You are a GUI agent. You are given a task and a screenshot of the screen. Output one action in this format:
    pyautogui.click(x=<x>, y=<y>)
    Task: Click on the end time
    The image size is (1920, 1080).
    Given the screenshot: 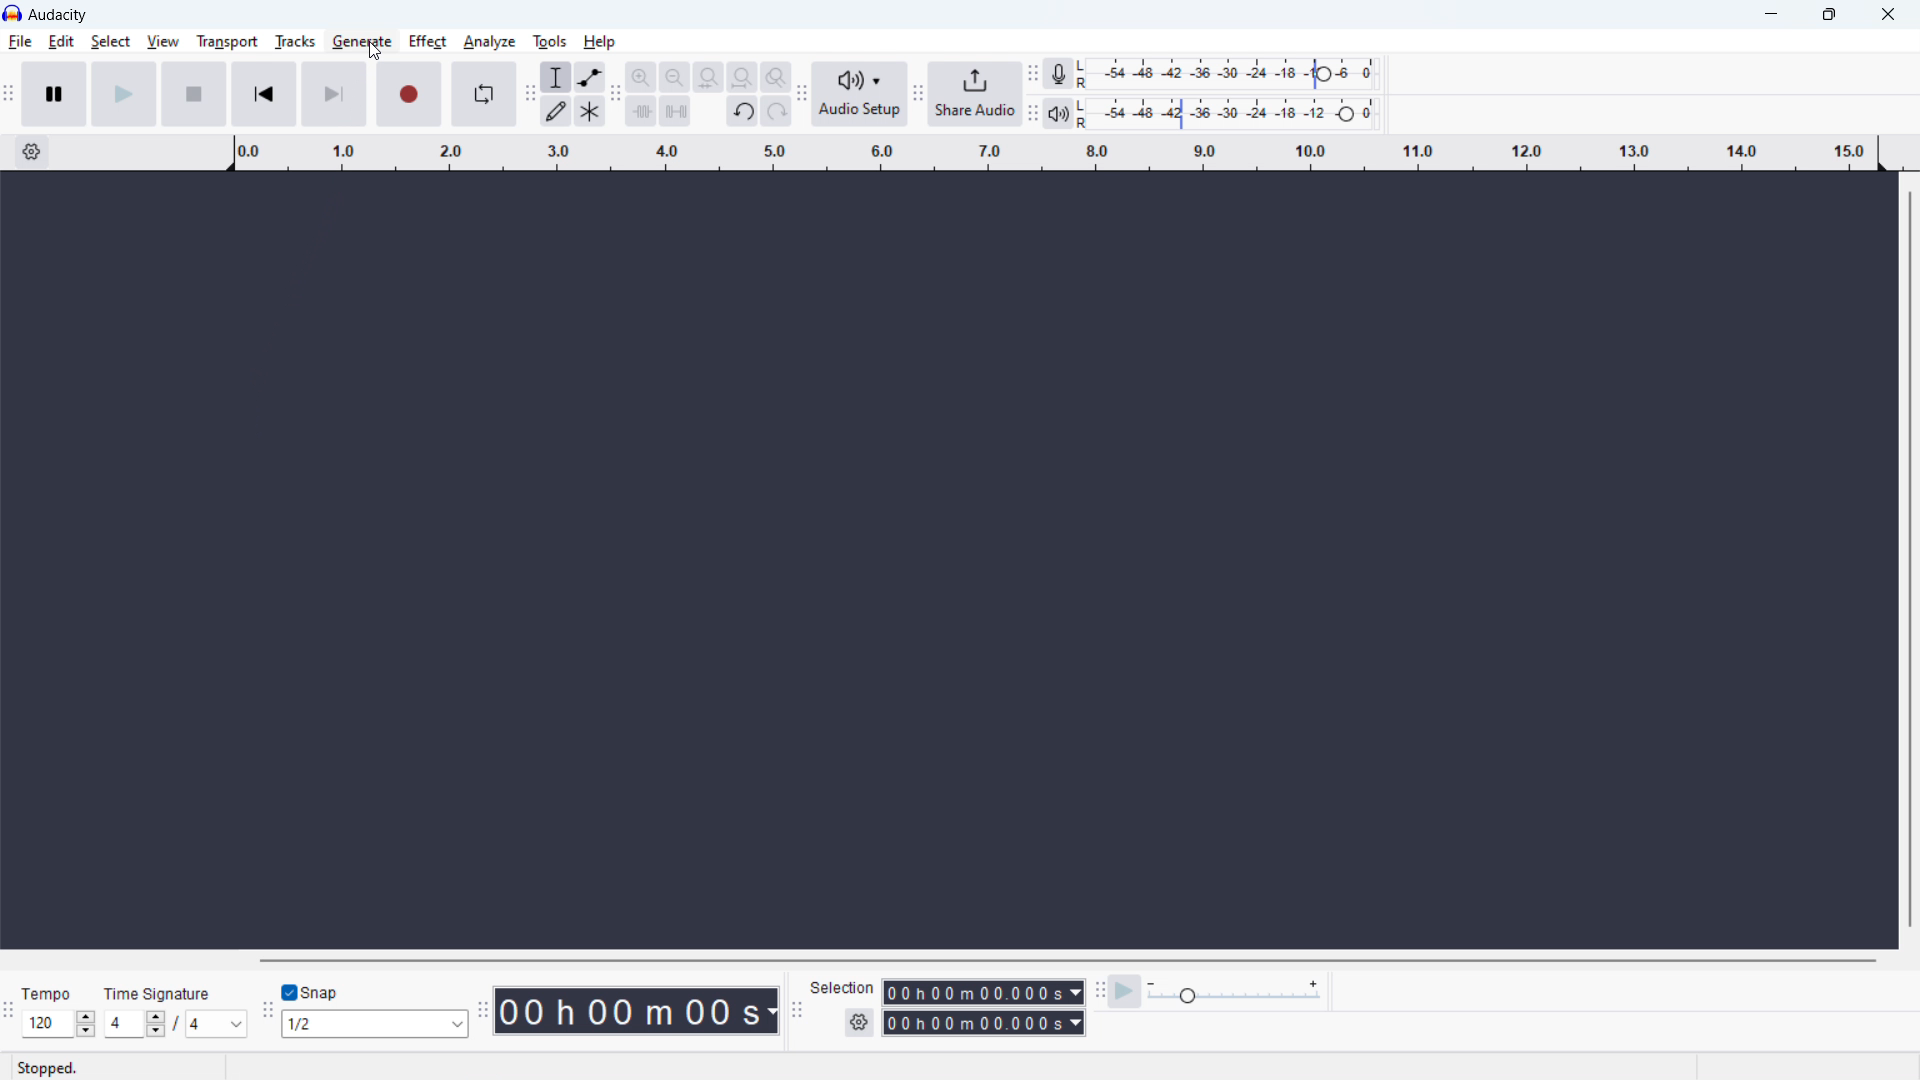 What is the action you would take?
    pyautogui.click(x=984, y=1023)
    